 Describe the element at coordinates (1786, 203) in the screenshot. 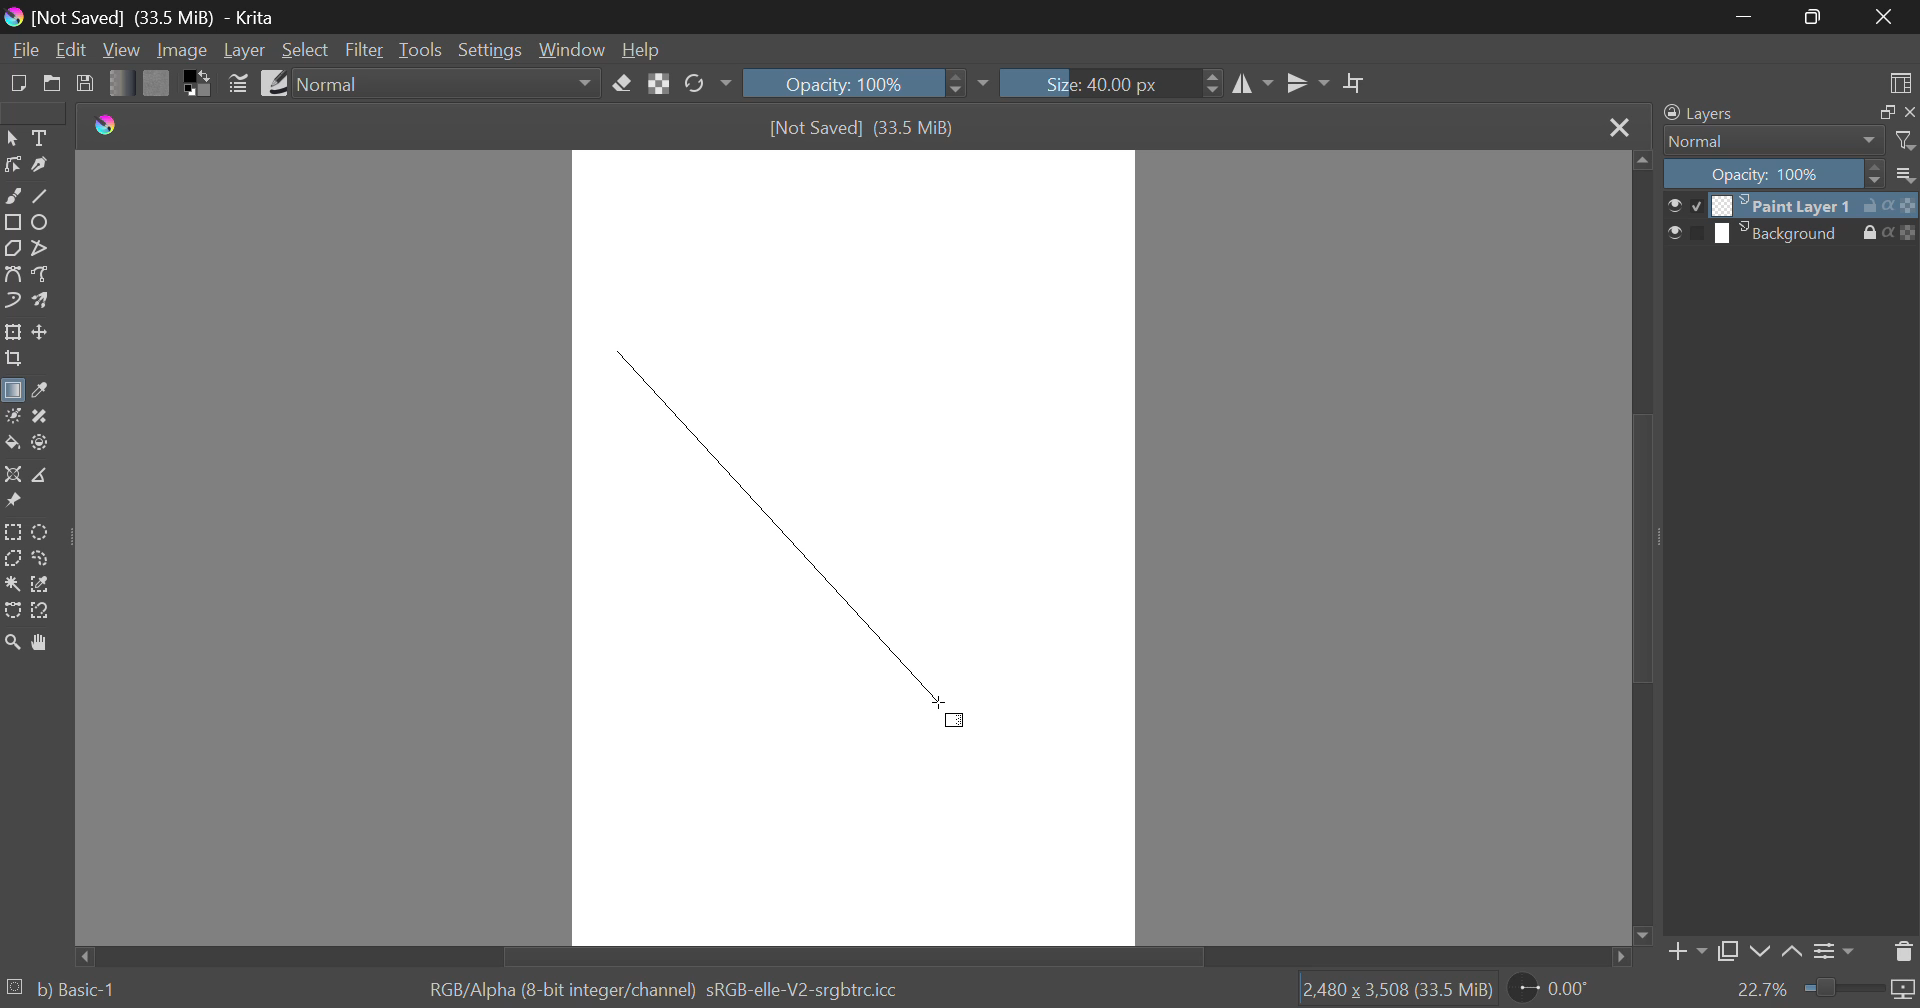

I see `Paint Layer 1` at that location.